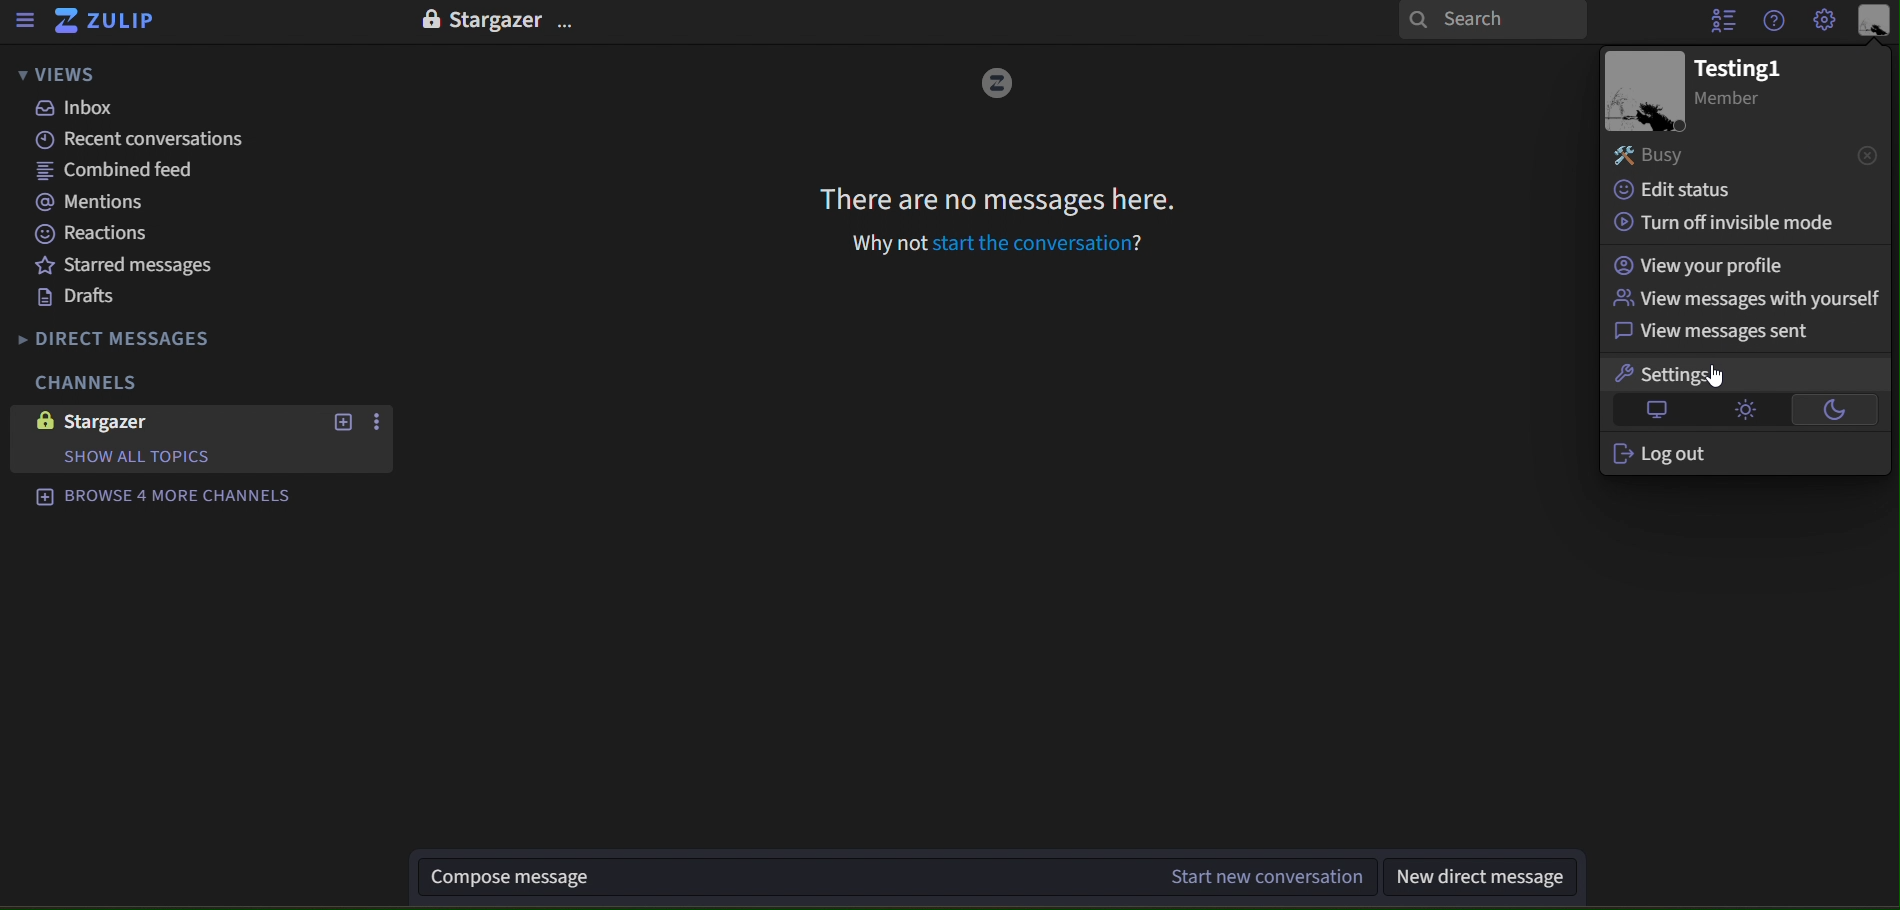 The height and width of the screenshot is (910, 1900). What do you see at coordinates (104, 420) in the screenshot?
I see `stargazer` at bounding box center [104, 420].